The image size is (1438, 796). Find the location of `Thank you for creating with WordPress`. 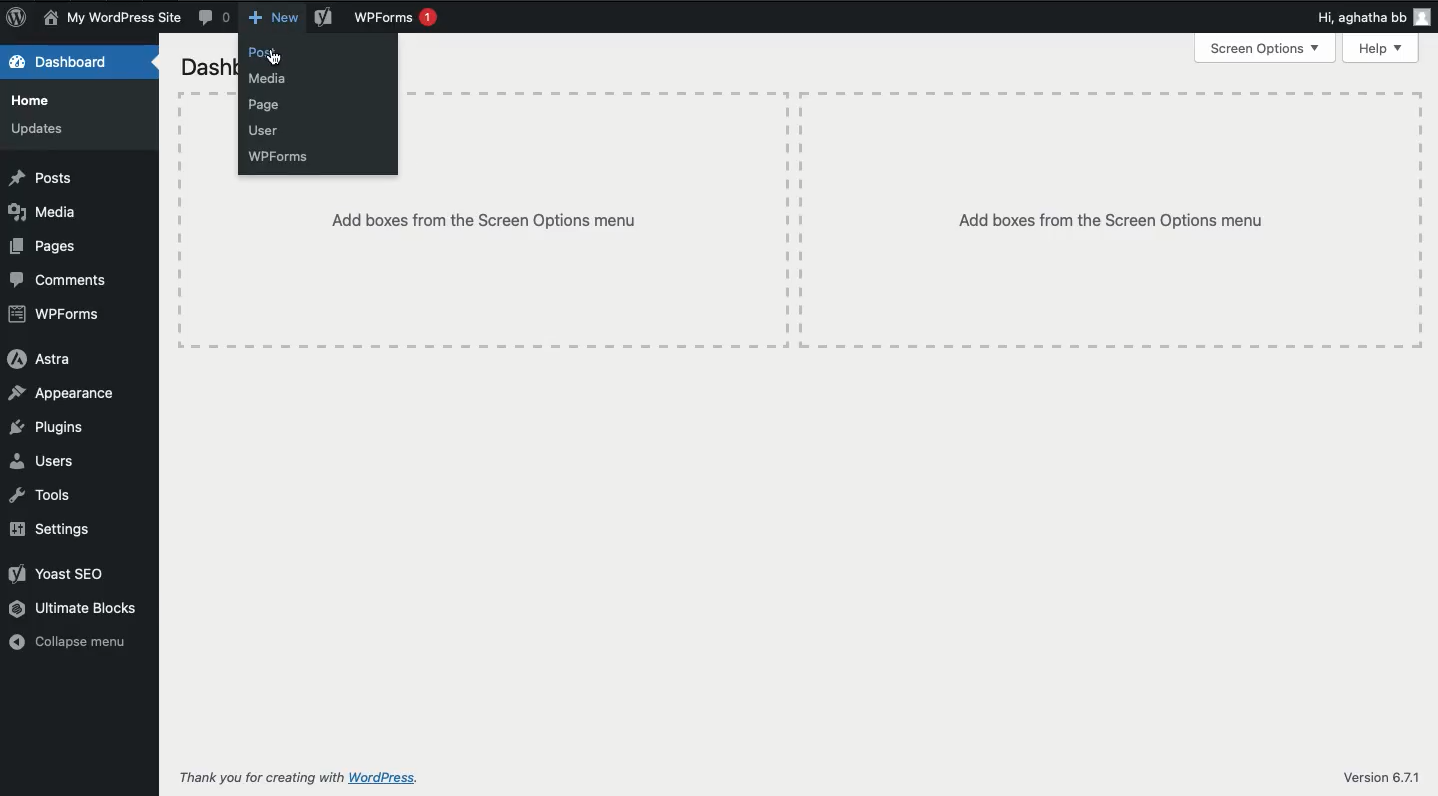

Thank you for creating with WordPress is located at coordinates (296, 779).